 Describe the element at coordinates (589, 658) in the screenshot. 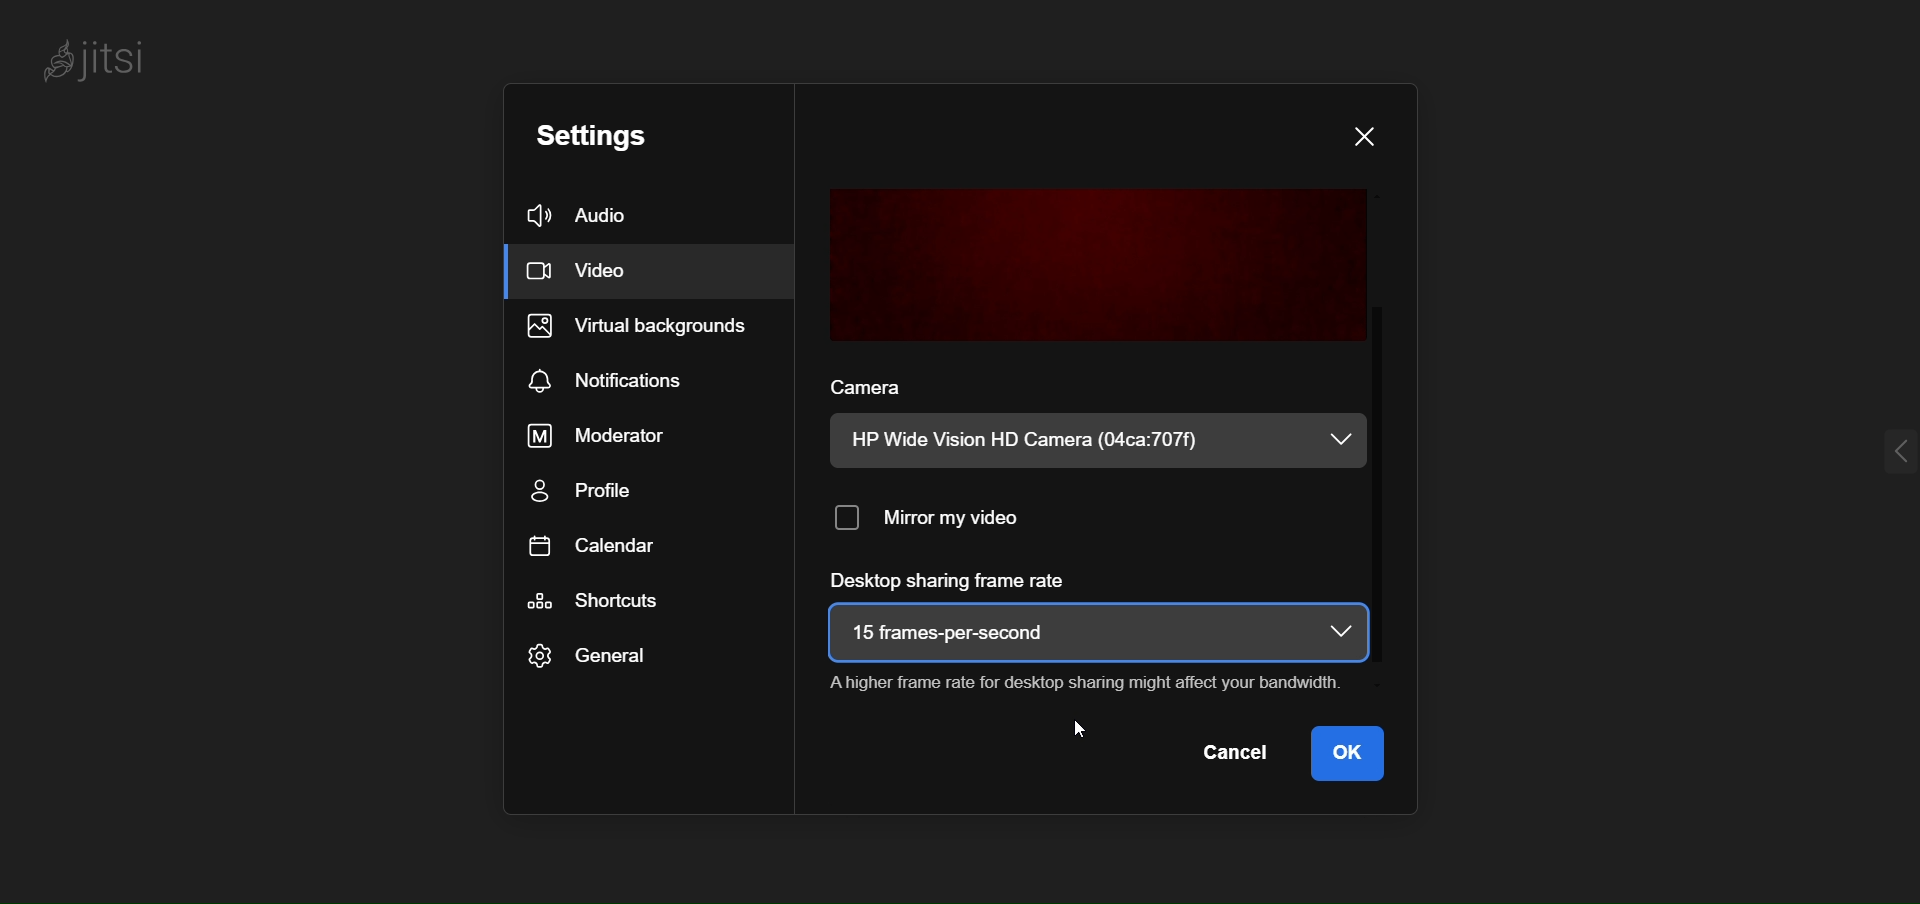

I see `general` at that location.